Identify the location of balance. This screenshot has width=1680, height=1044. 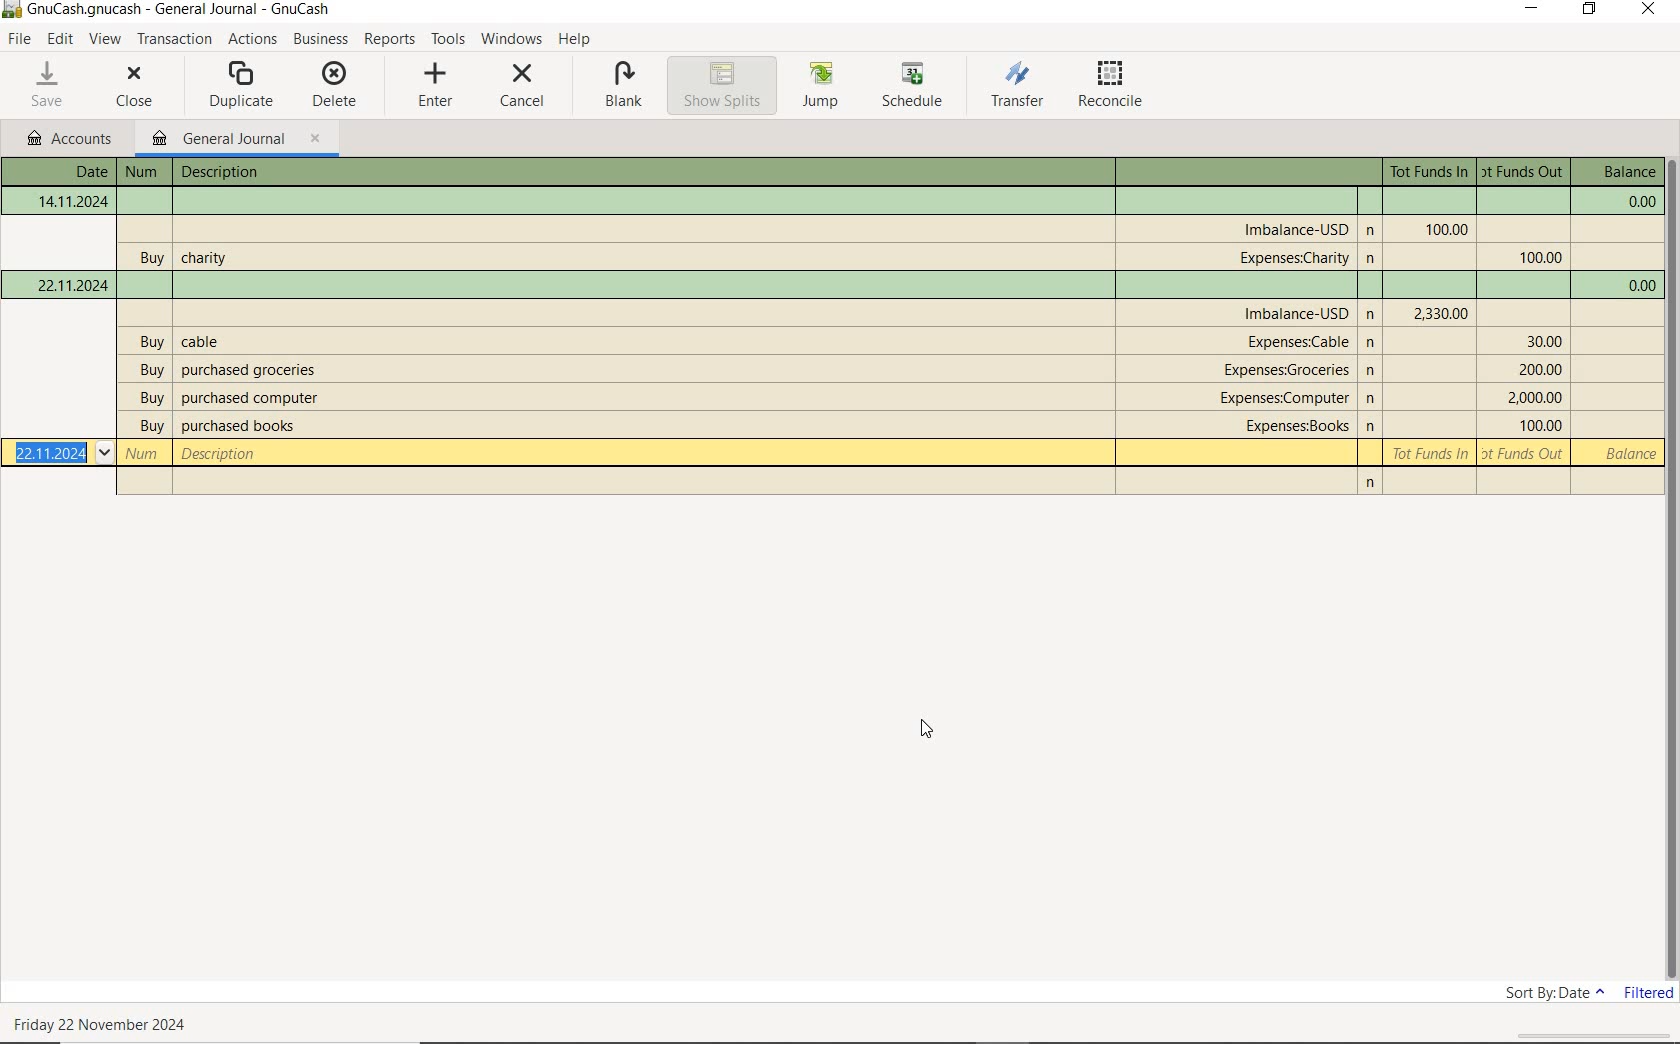
(1627, 455).